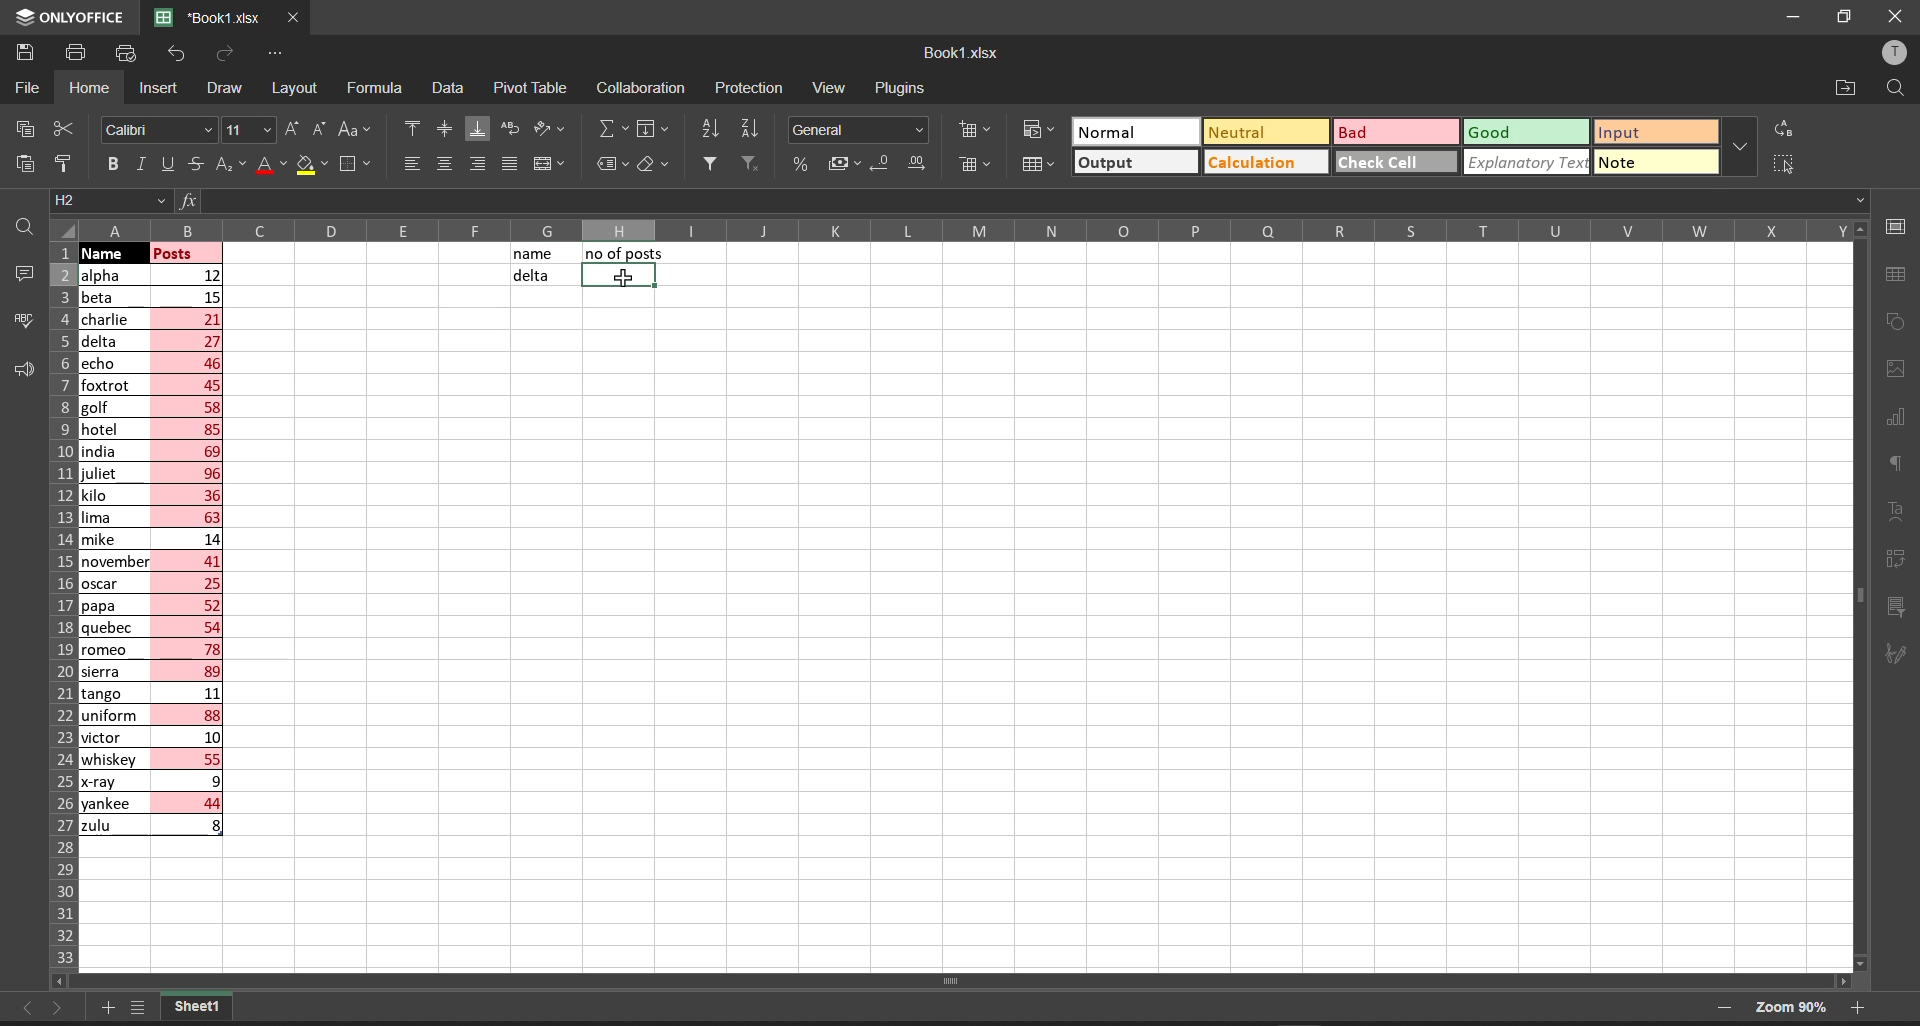  I want to click on close workbook, so click(294, 18).